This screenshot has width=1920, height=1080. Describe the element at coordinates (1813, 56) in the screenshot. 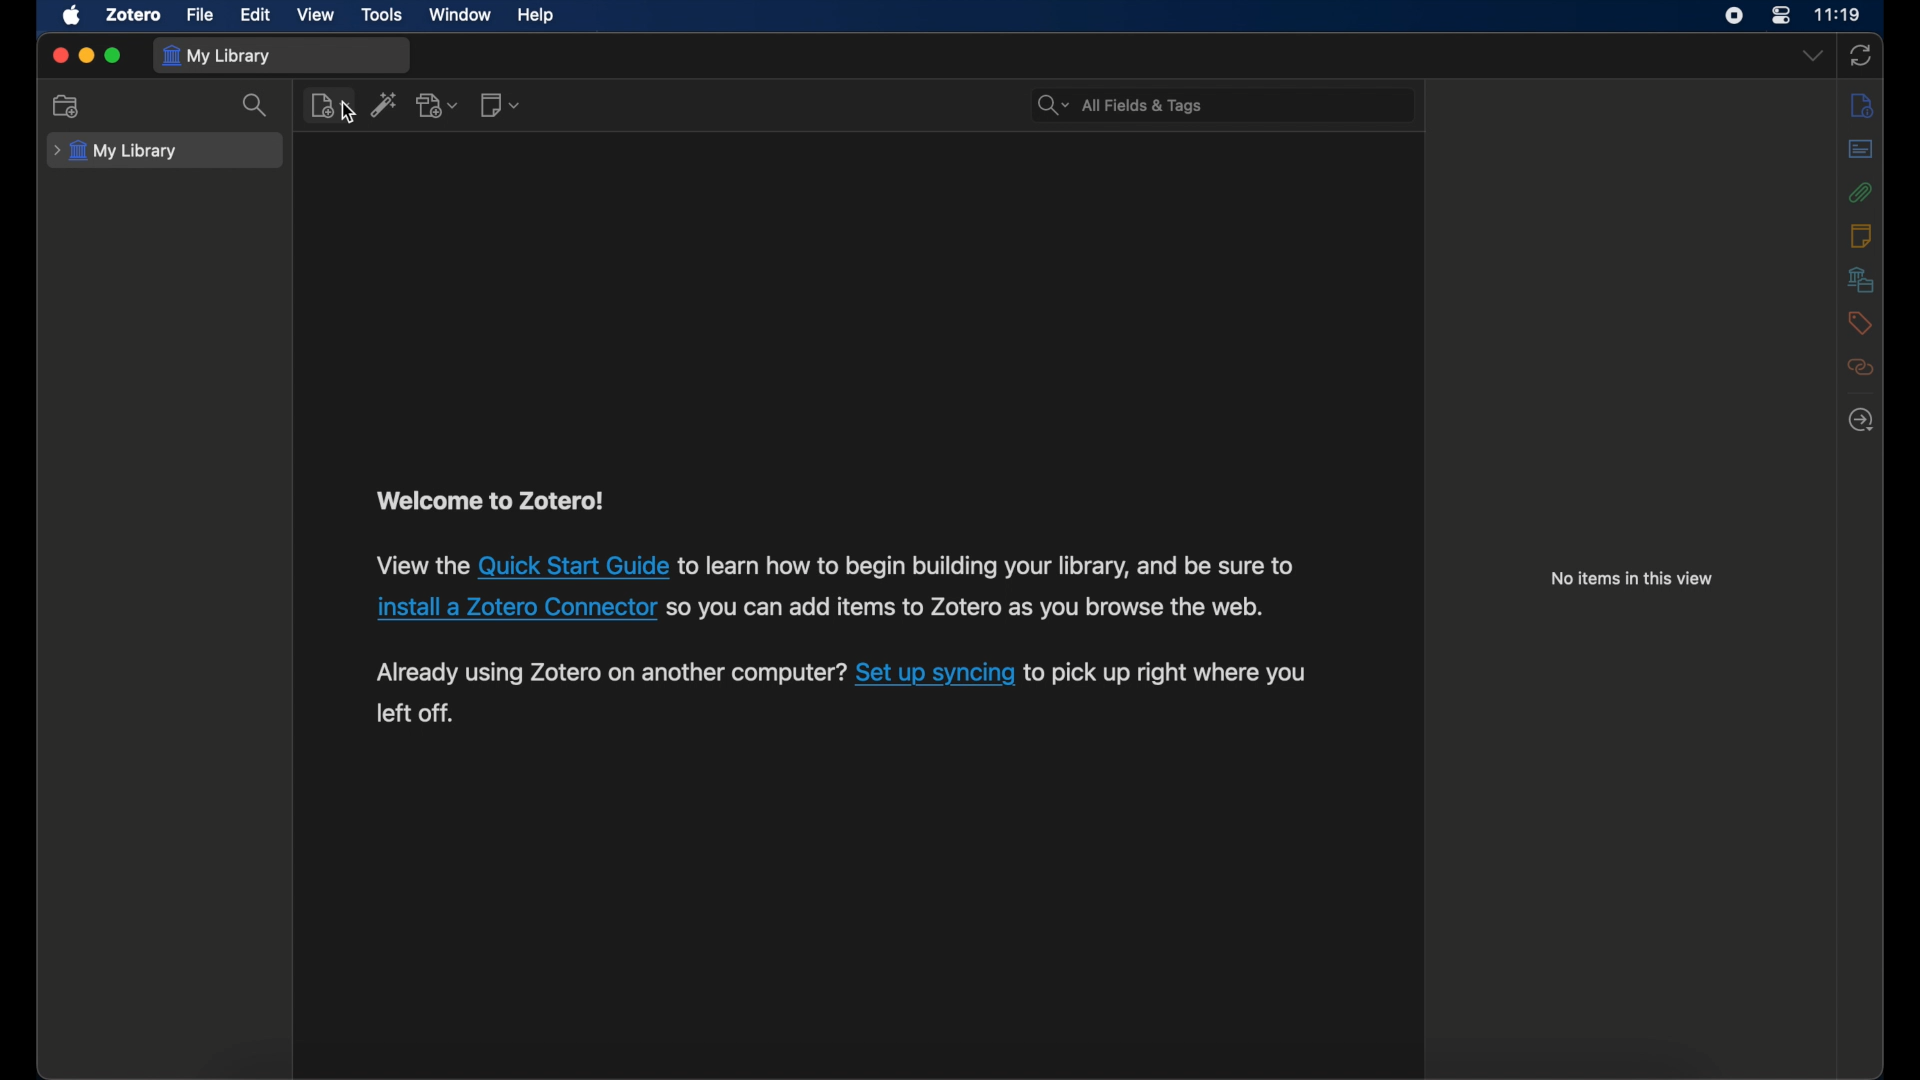

I see `dropdown` at that location.